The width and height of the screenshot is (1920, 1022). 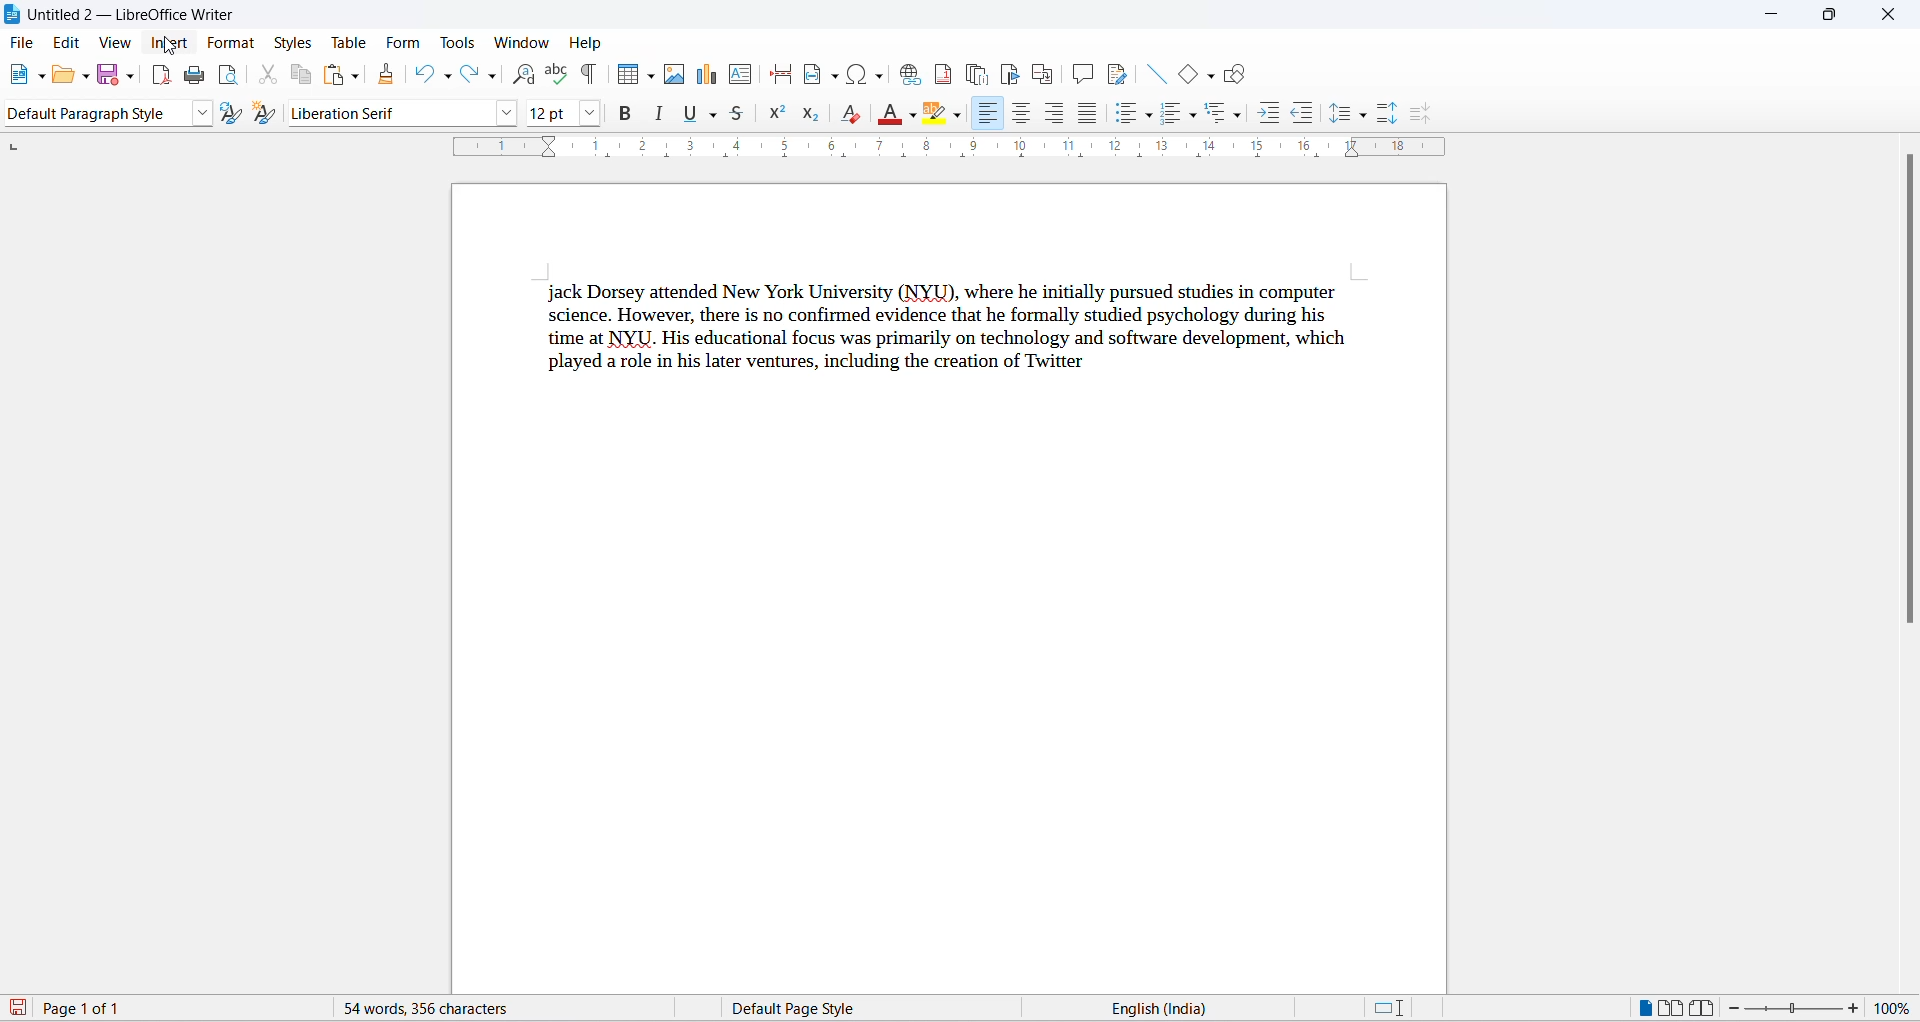 I want to click on vertical scroll bar, so click(x=1910, y=401).